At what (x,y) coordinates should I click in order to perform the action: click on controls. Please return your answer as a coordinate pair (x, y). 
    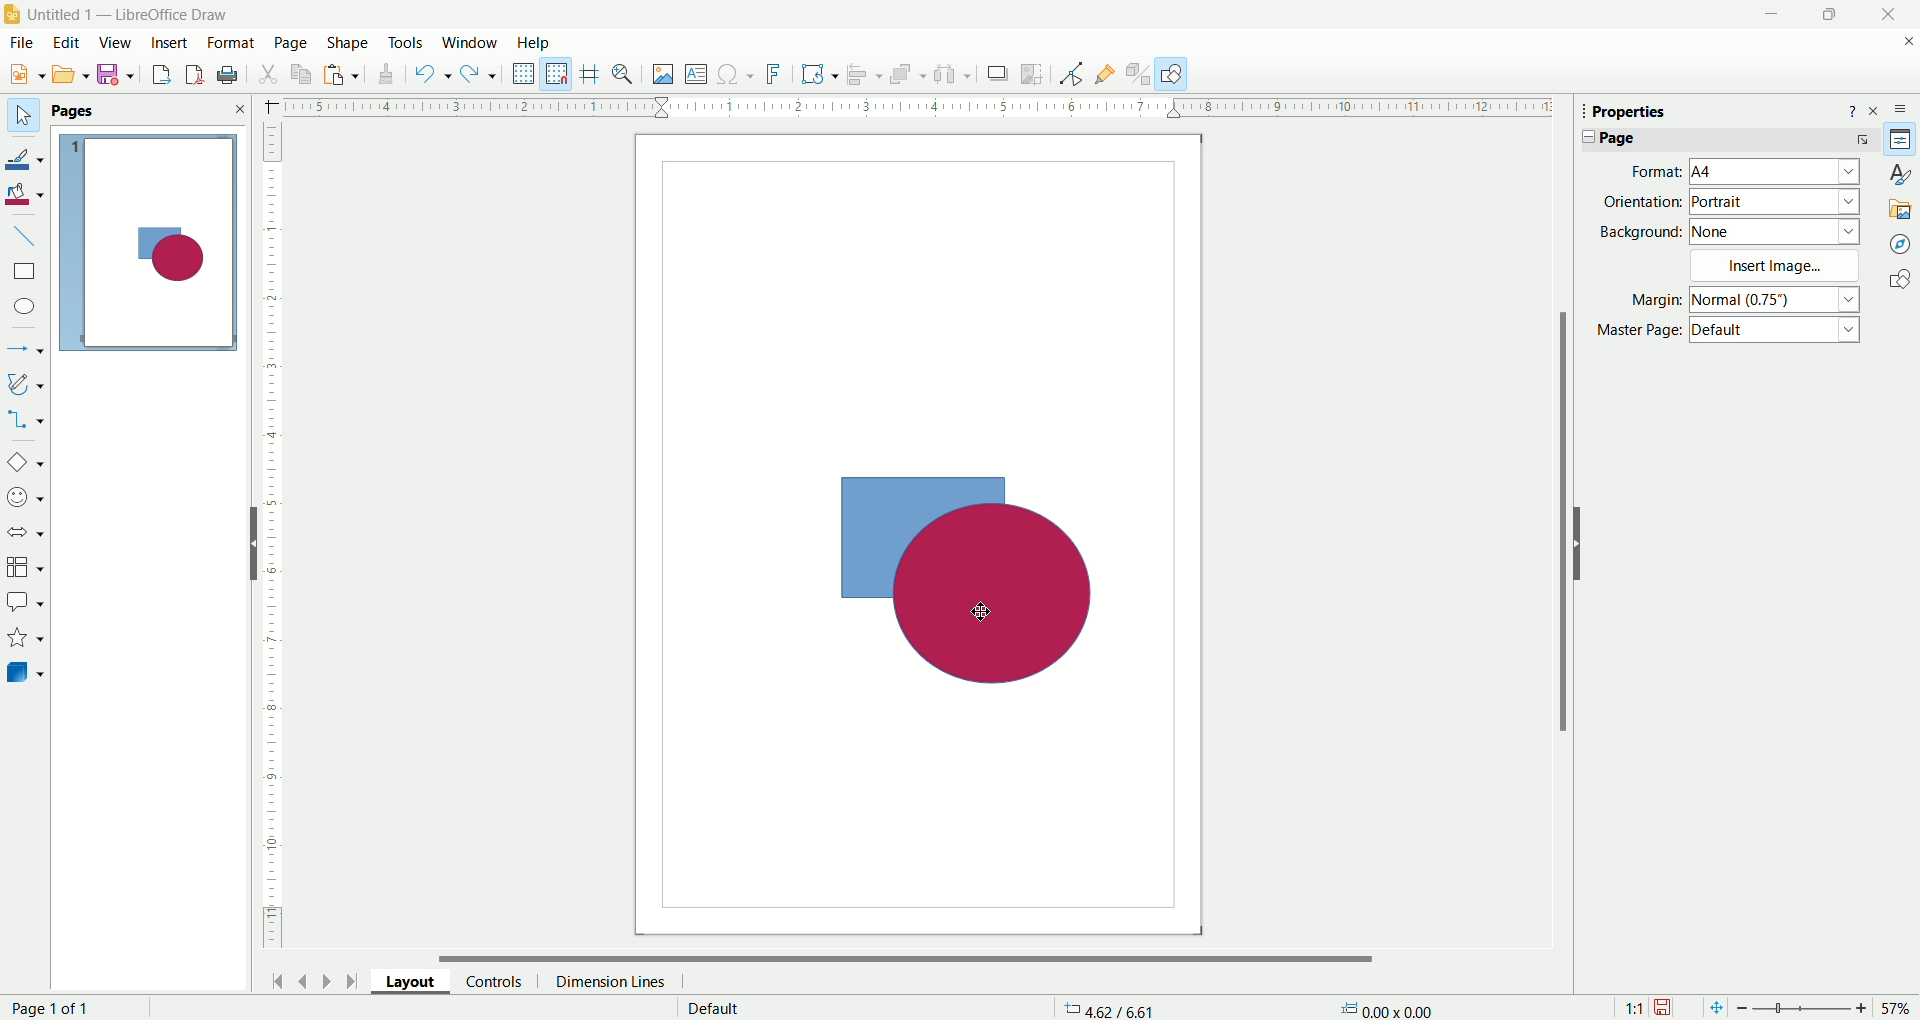
    Looking at the image, I should click on (494, 980).